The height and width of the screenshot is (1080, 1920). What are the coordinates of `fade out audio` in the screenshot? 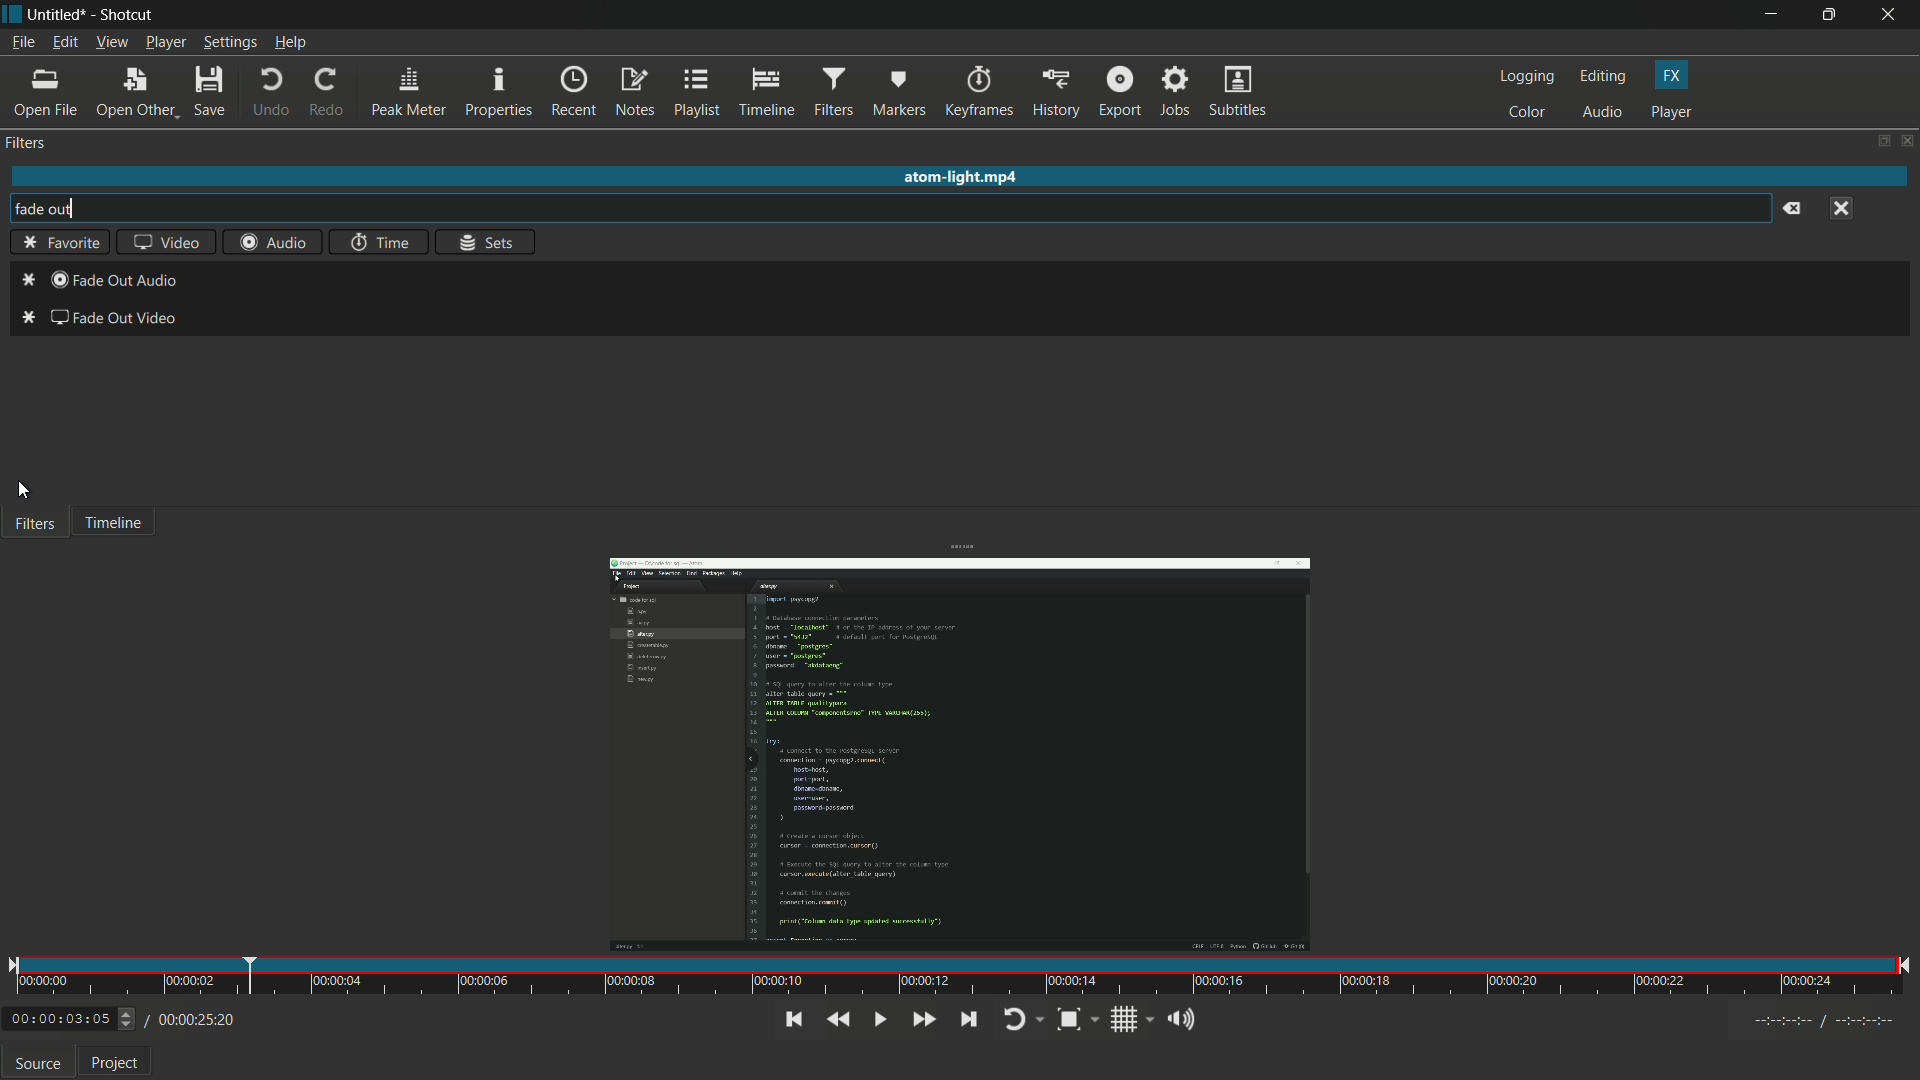 It's located at (101, 282).